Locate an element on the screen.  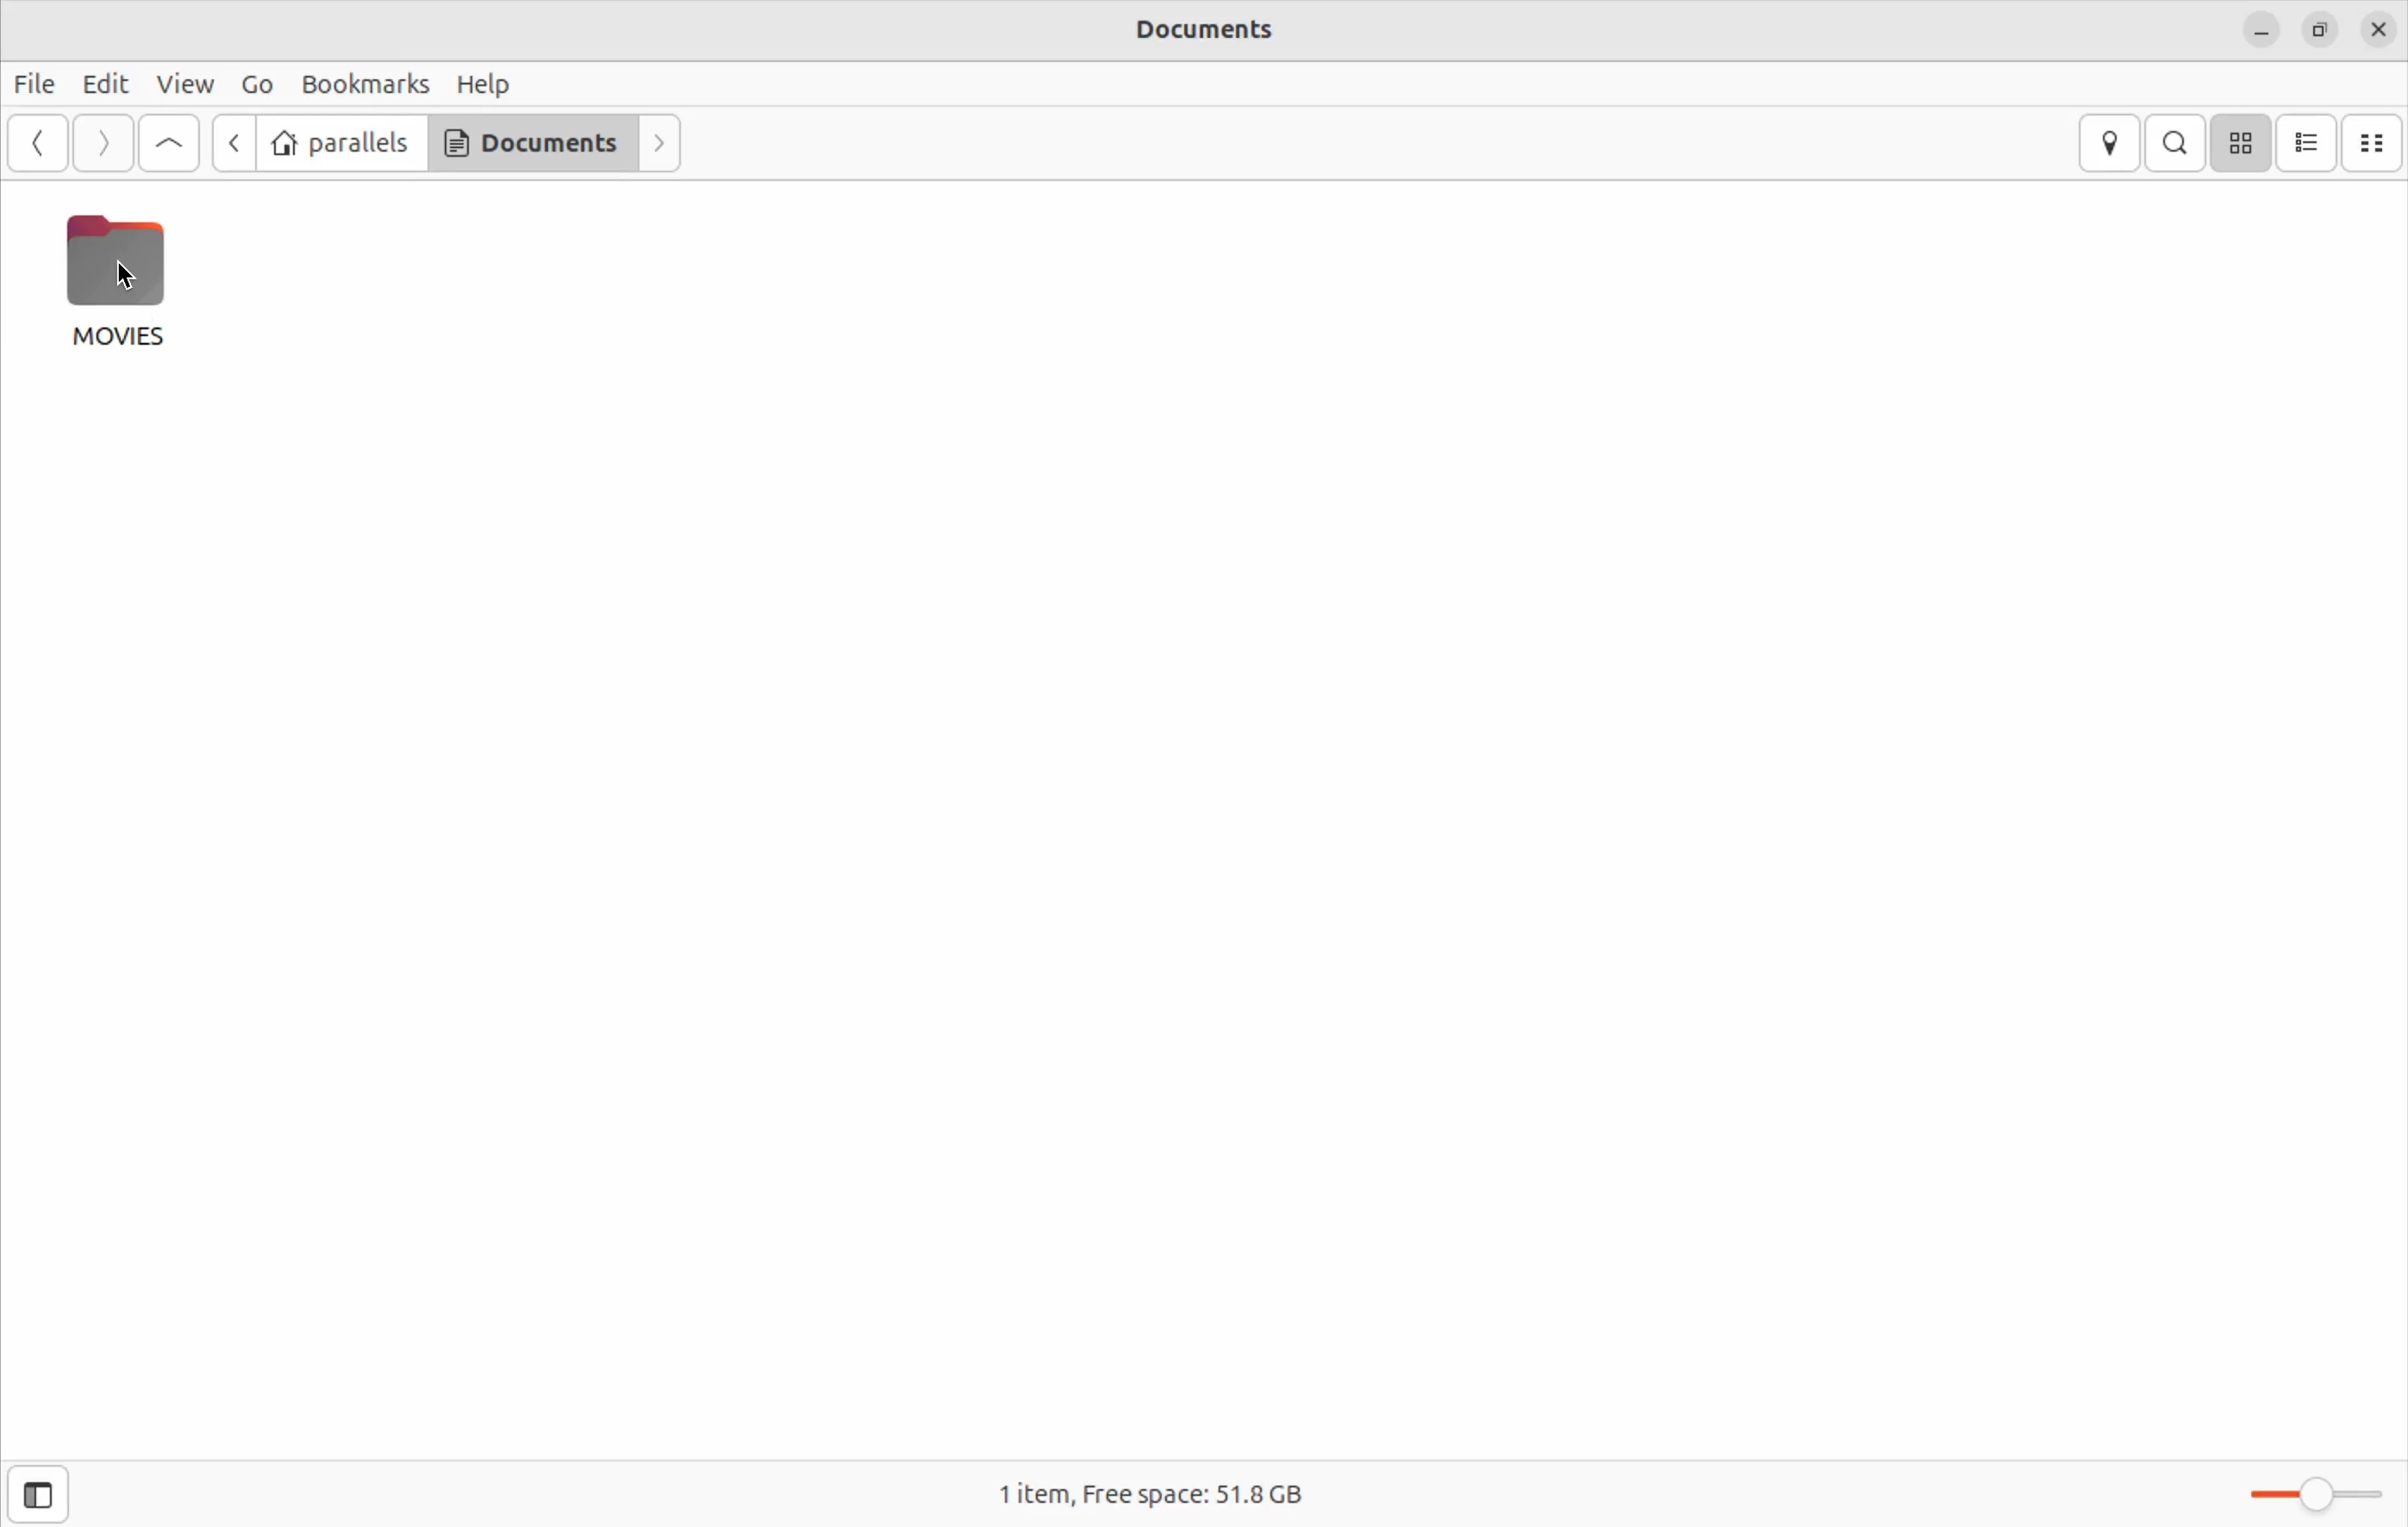
back is located at coordinates (235, 137).